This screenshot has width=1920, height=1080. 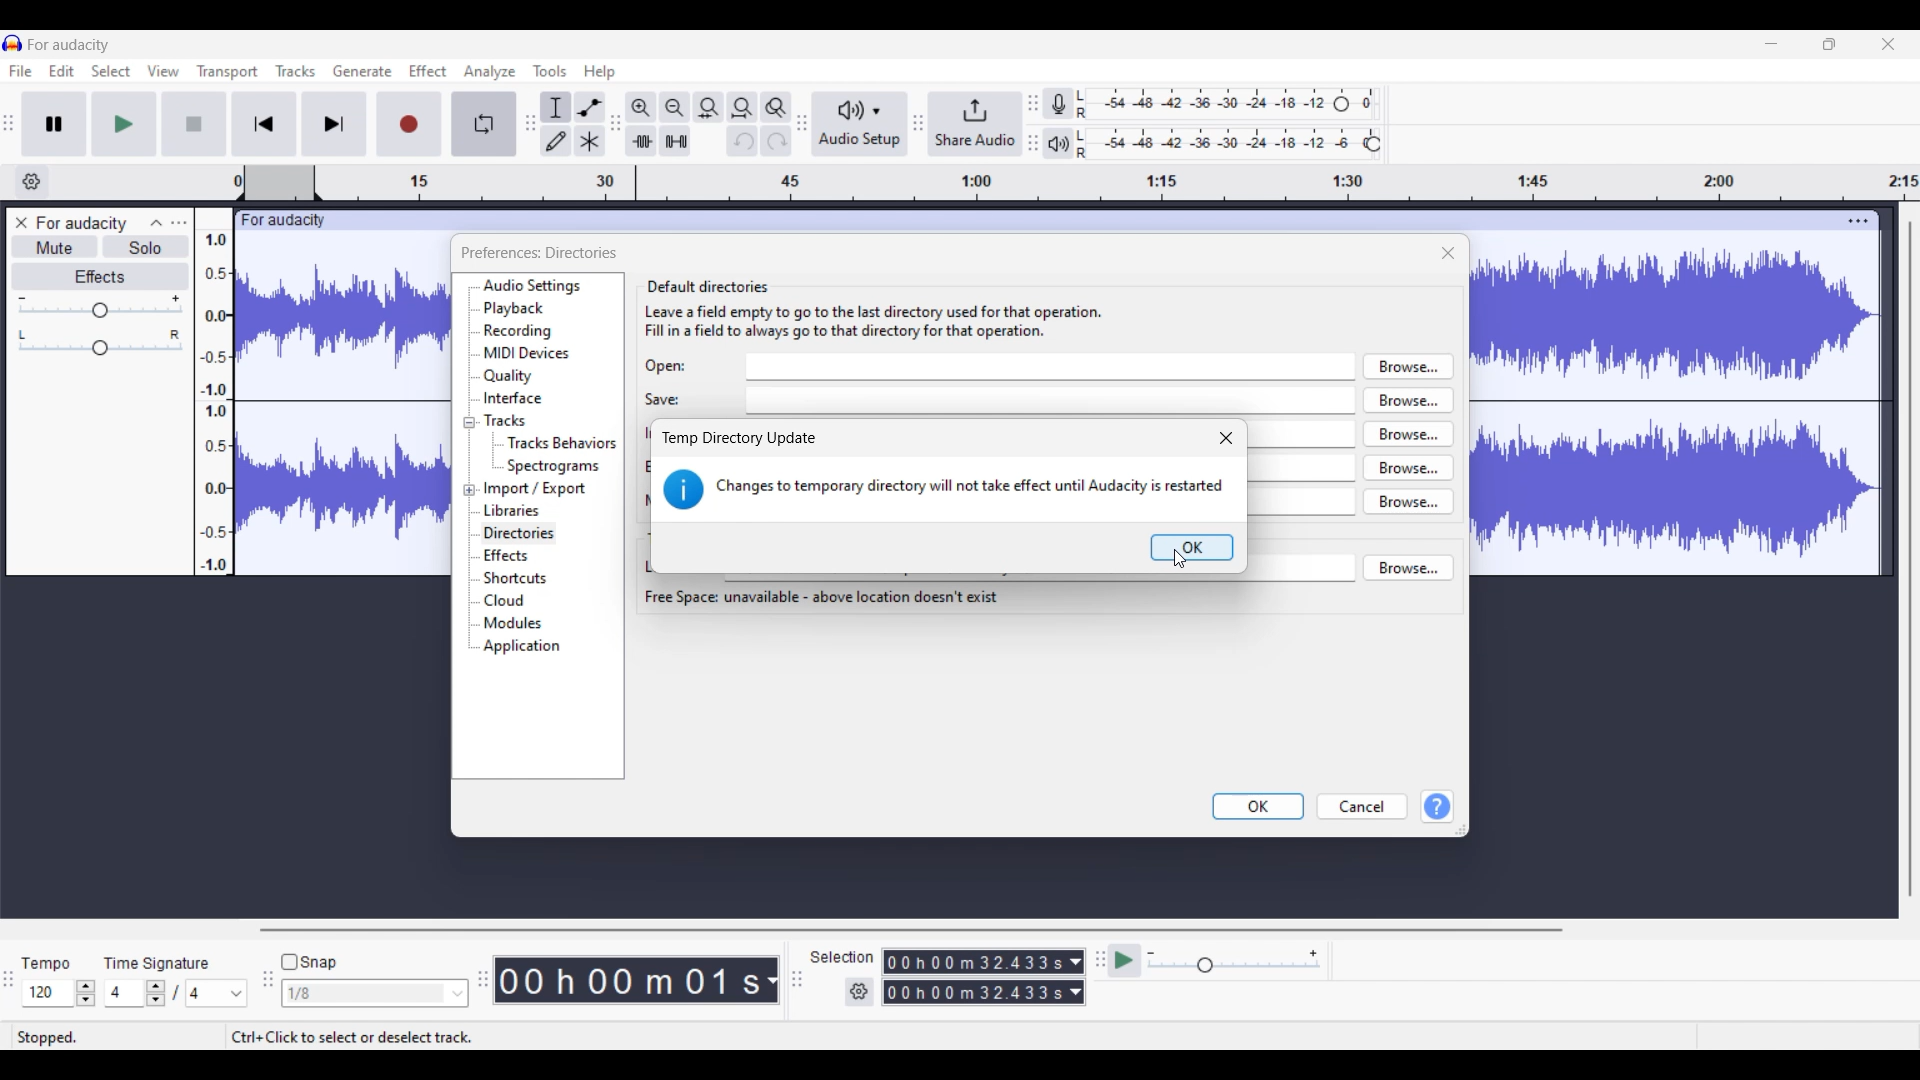 I want to click on Selection duration, so click(x=975, y=977).